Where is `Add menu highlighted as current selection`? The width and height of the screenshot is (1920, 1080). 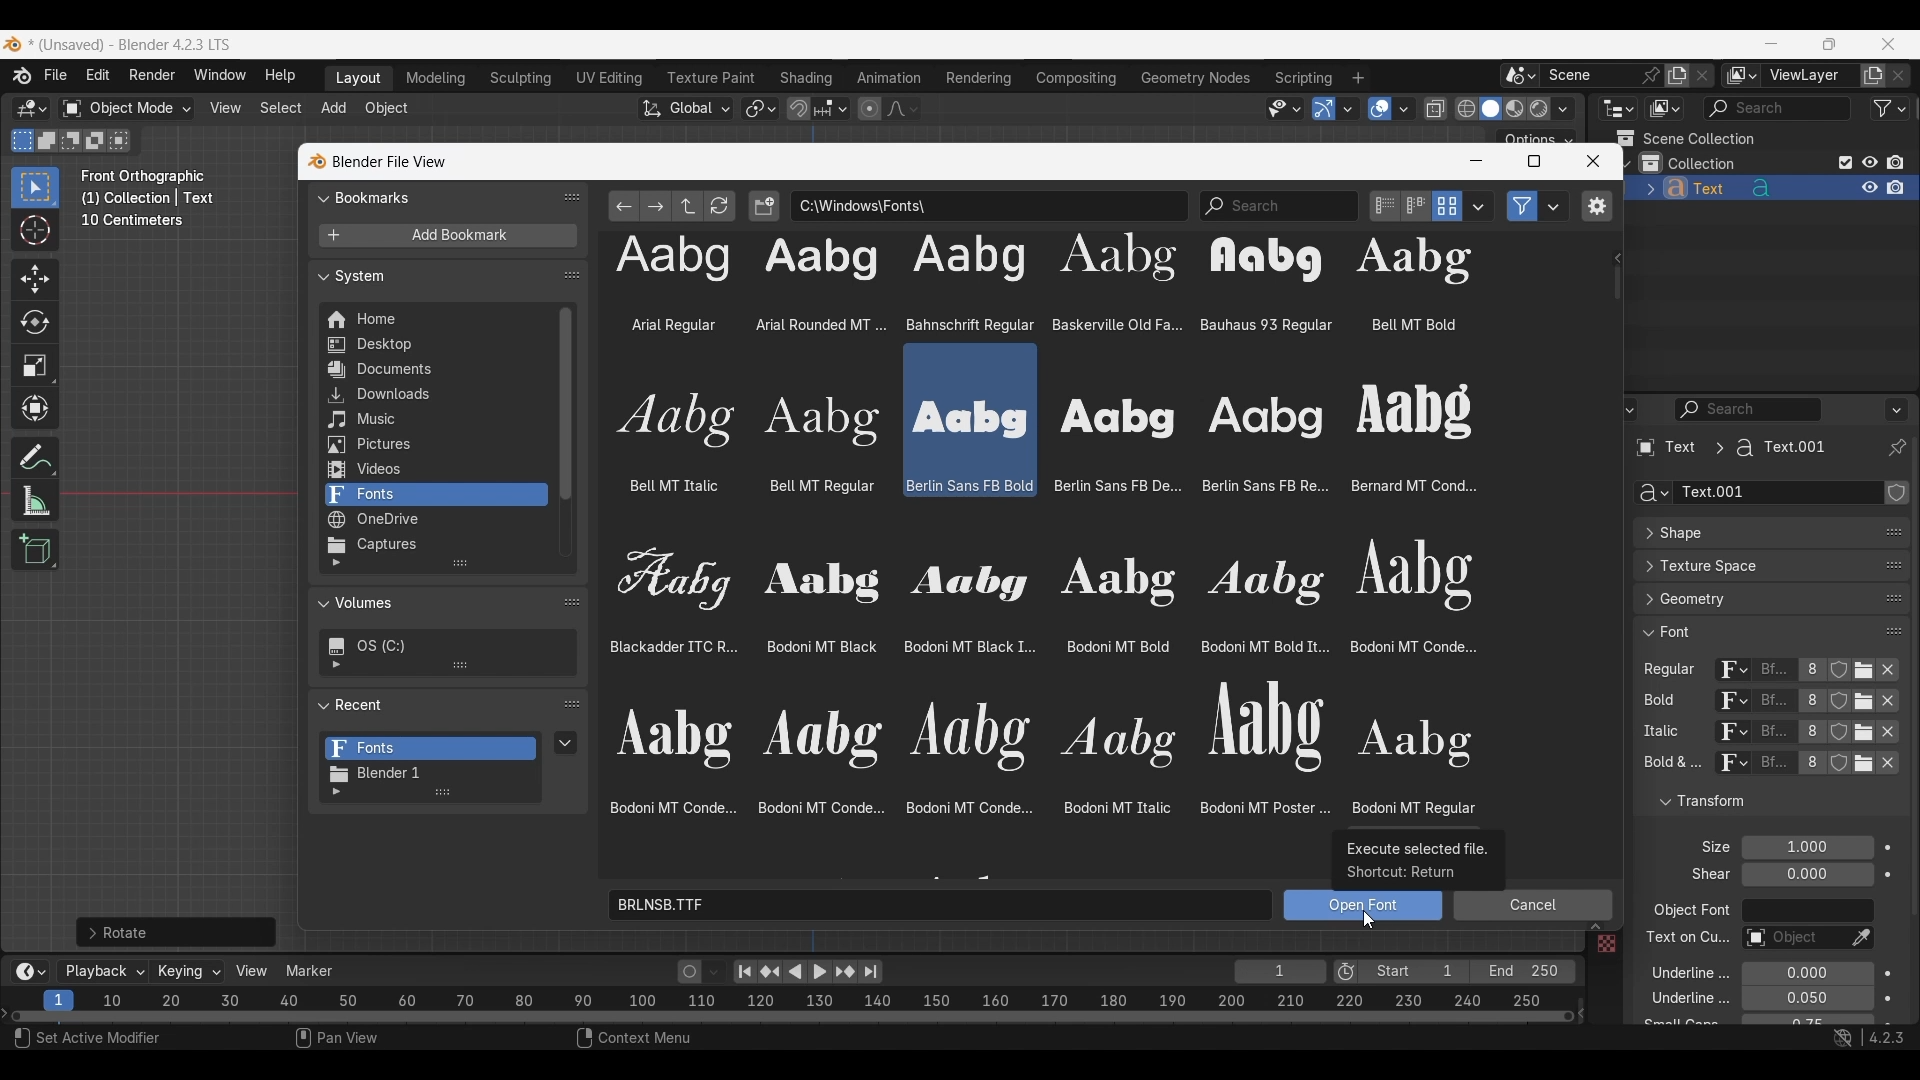 Add menu highlighted as current selection is located at coordinates (334, 109).